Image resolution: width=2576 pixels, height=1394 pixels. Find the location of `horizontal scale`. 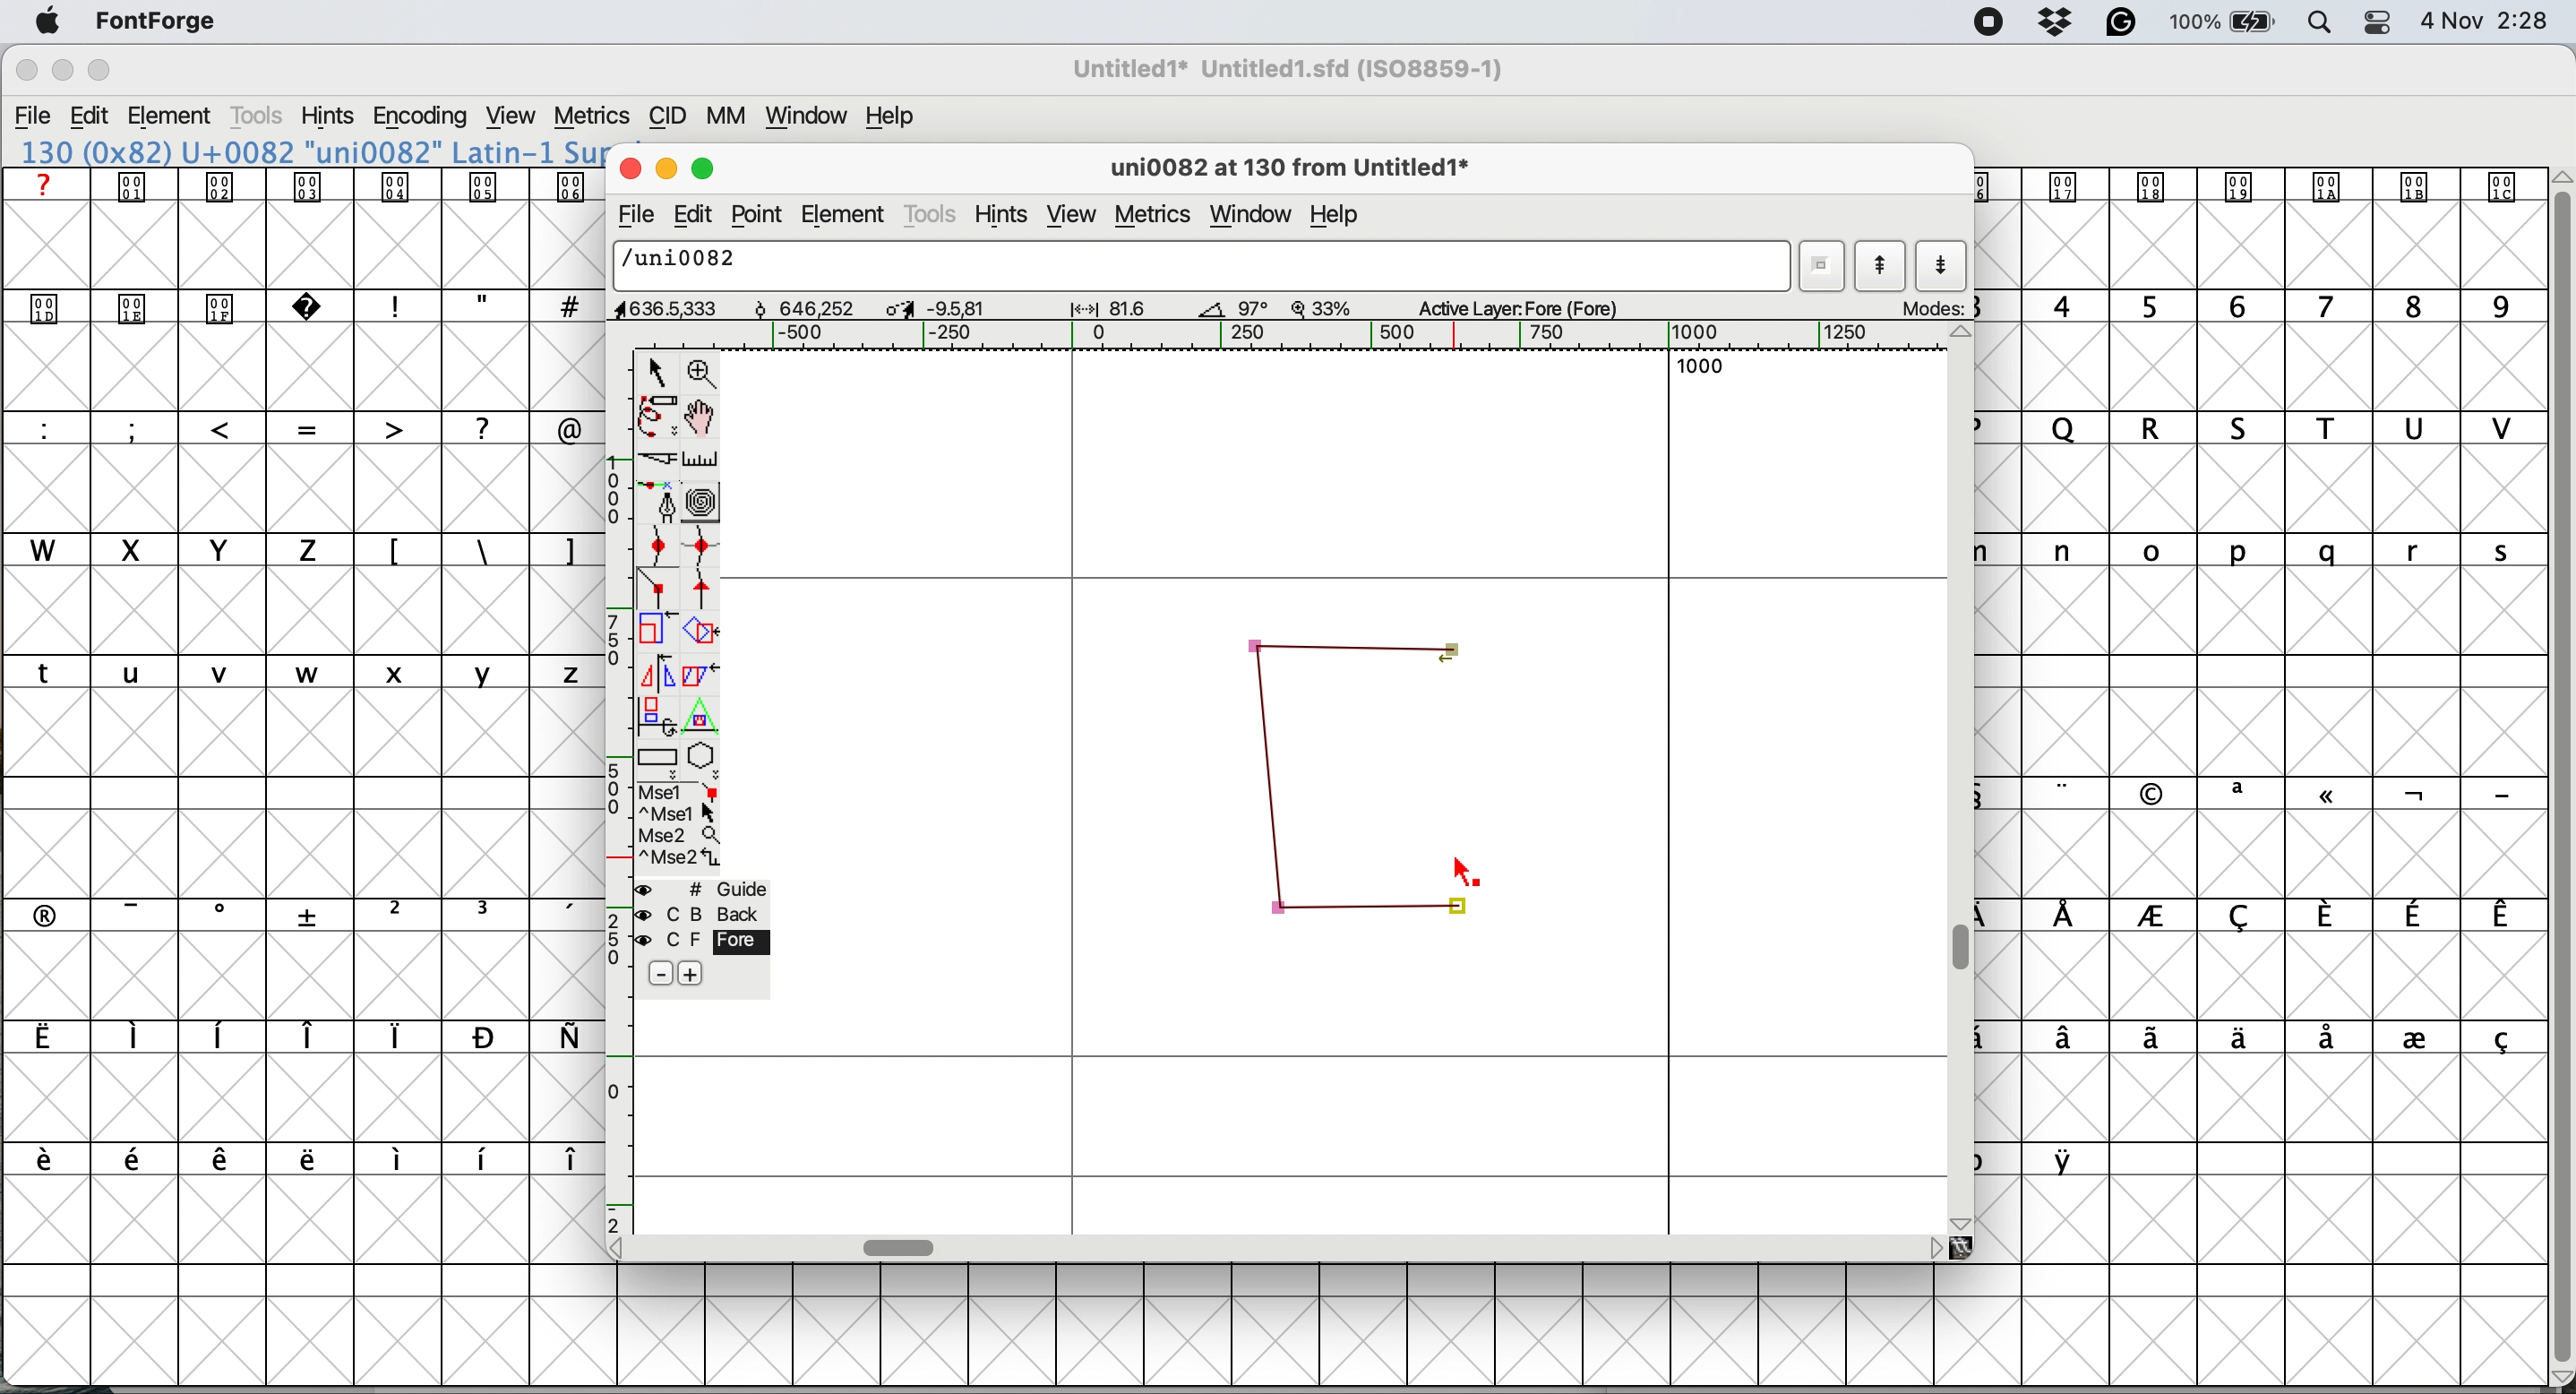

horizontal scale is located at coordinates (1319, 336).